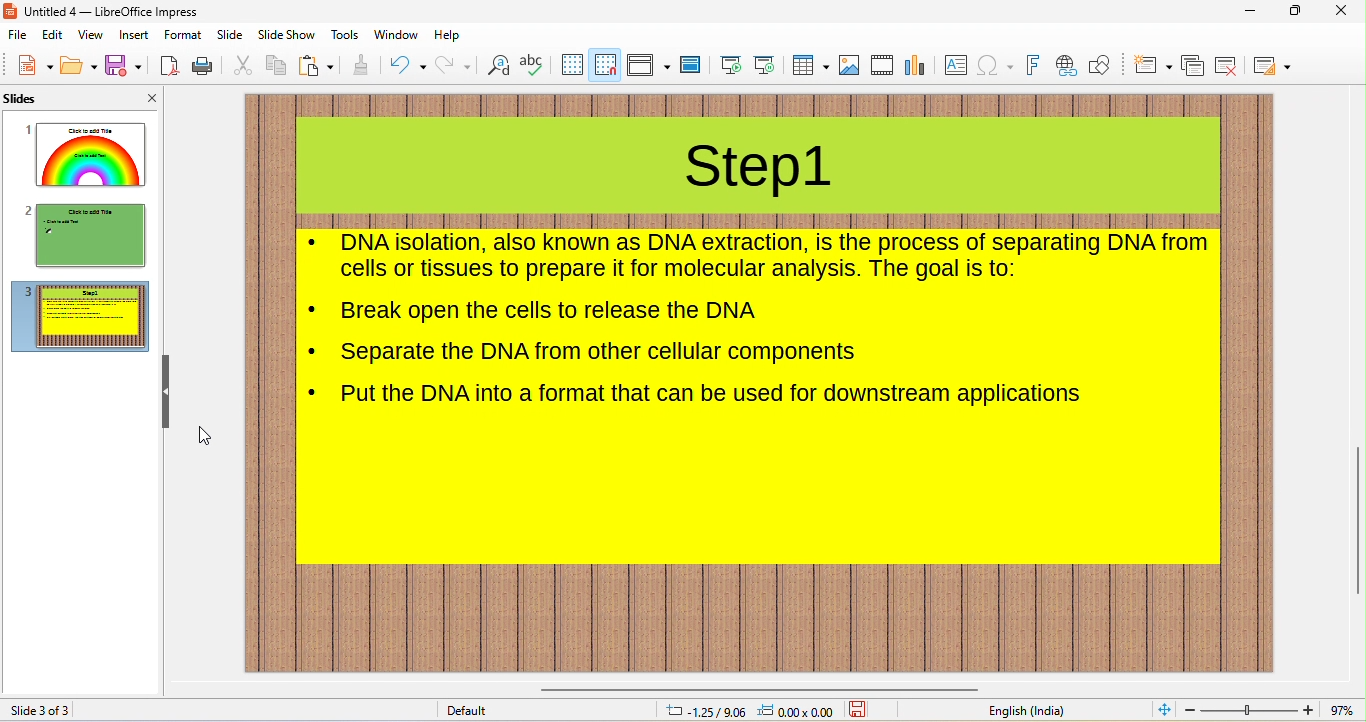 This screenshot has width=1366, height=722. What do you see at coordinates (447, 35) in the screenshot?
I see `help` at bounding box center [447, 35].